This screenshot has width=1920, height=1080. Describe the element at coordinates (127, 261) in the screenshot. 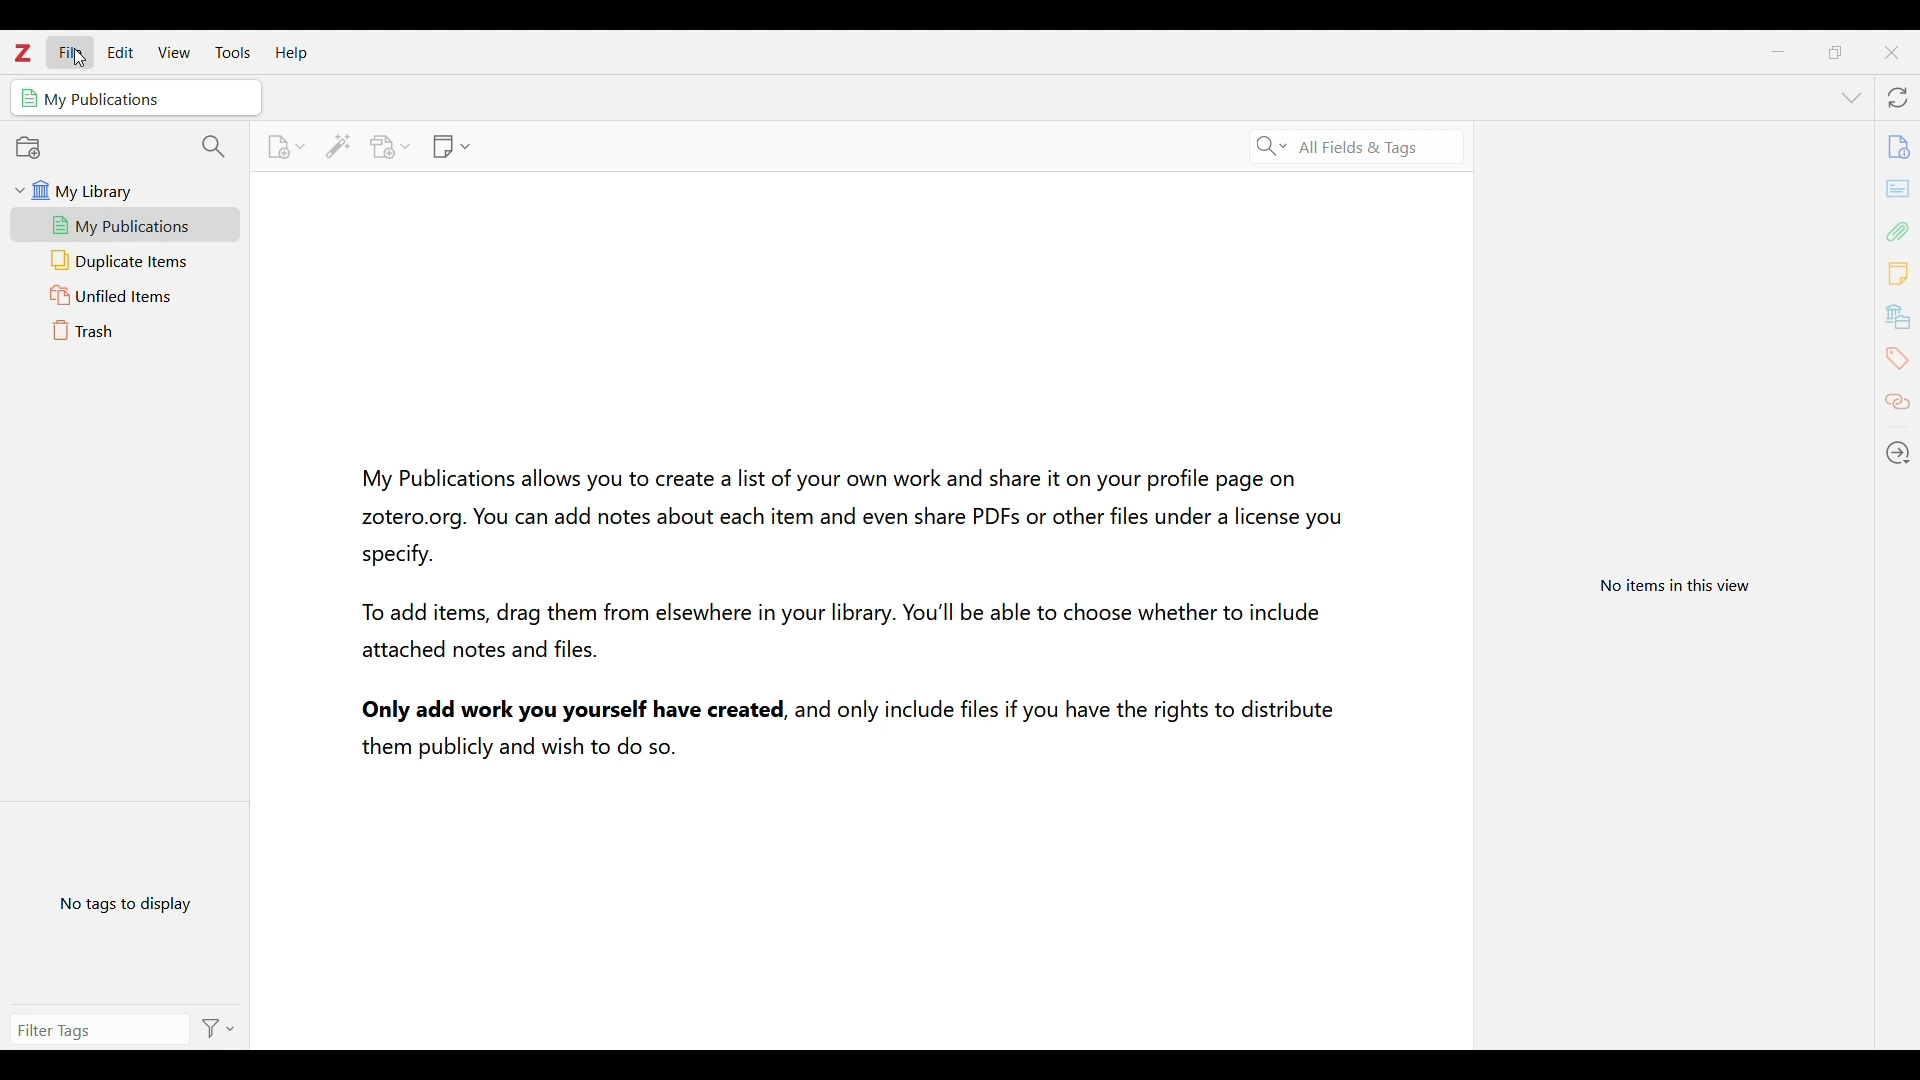

I see `Duplicate items` at that location.